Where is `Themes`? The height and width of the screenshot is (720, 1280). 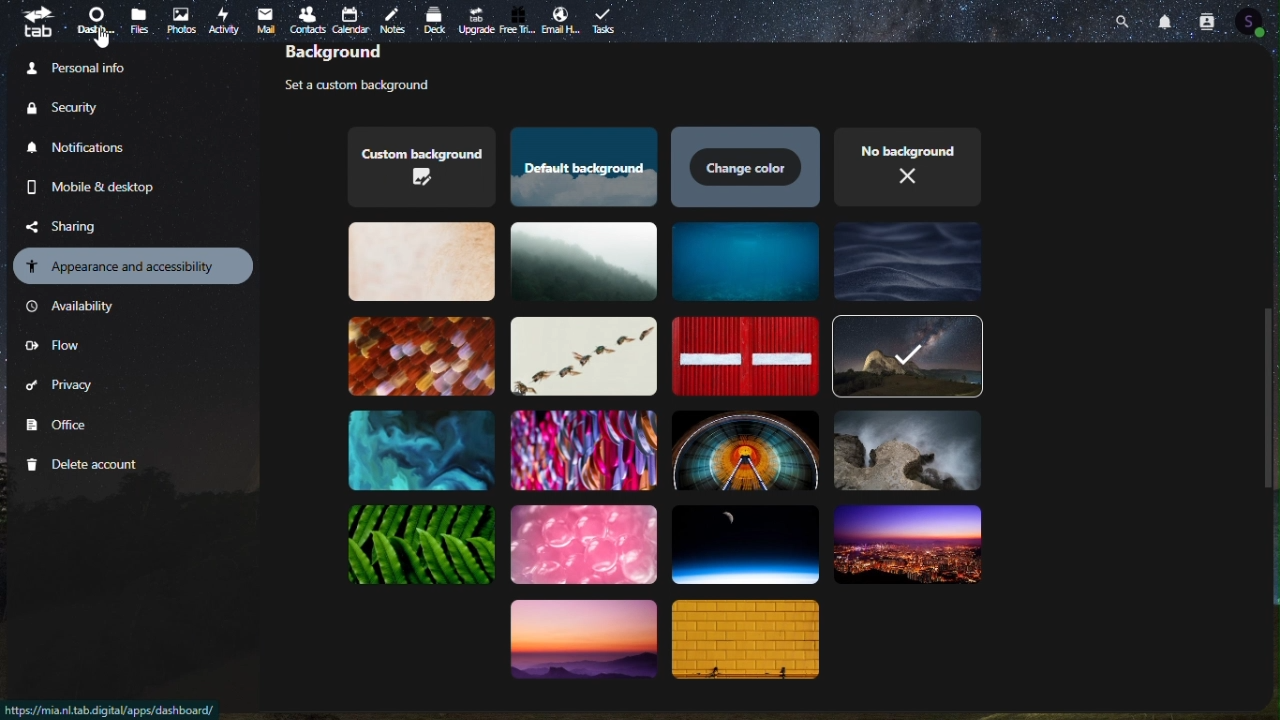
Themes is located at coordinates (580, 648).